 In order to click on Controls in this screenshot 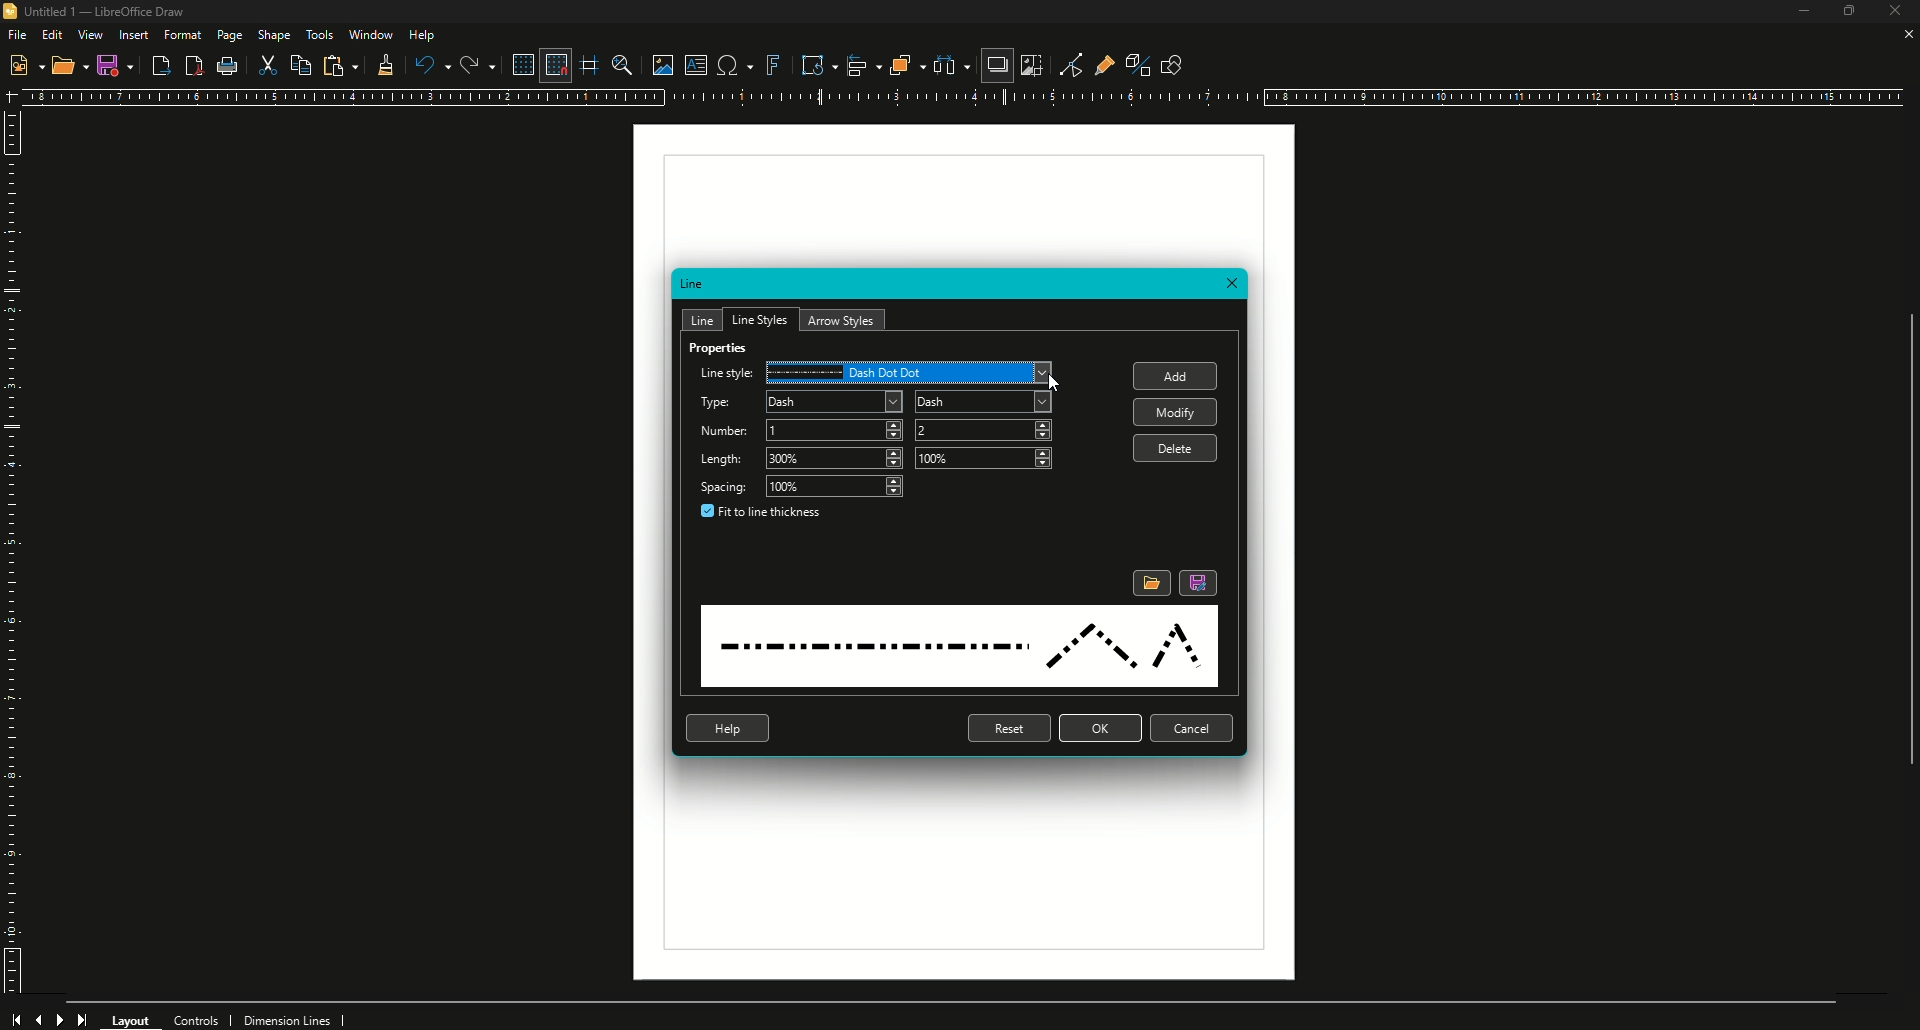, I will do `click(202, 1018)`.